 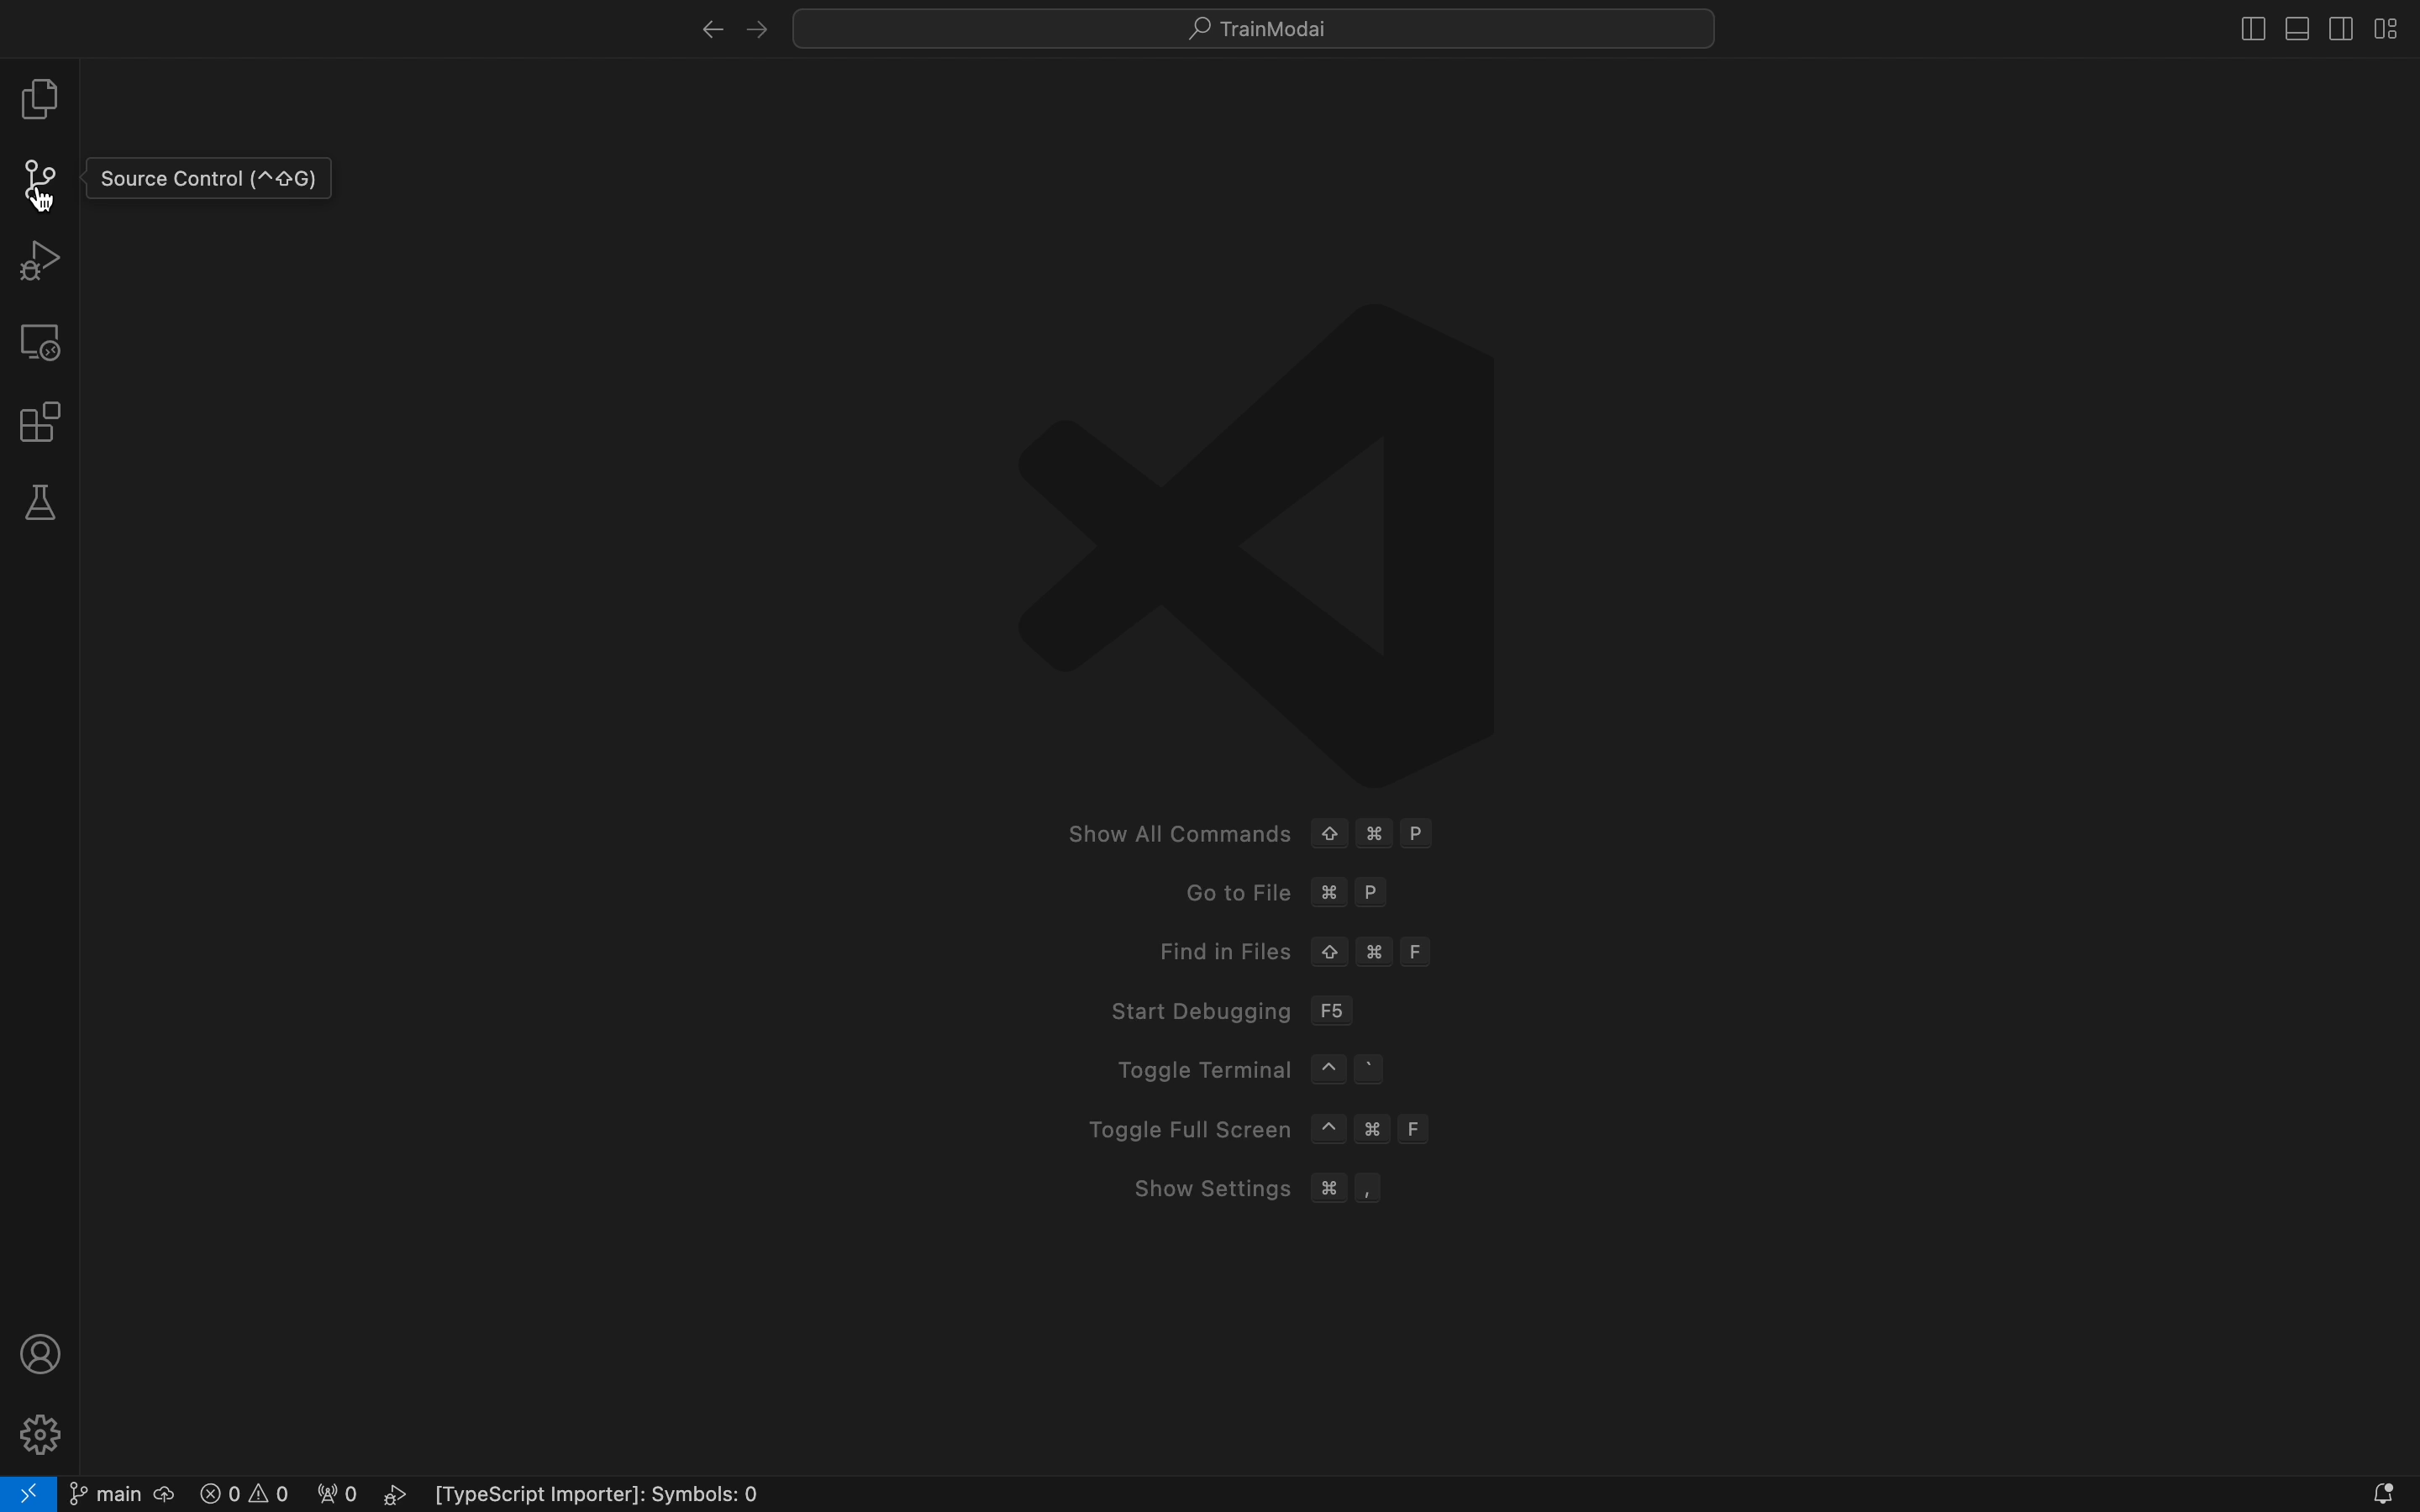 What do you see at coordinates (1253, 29) in the screenshot?
I see `quick menus` at bounding box center [1253, 29].